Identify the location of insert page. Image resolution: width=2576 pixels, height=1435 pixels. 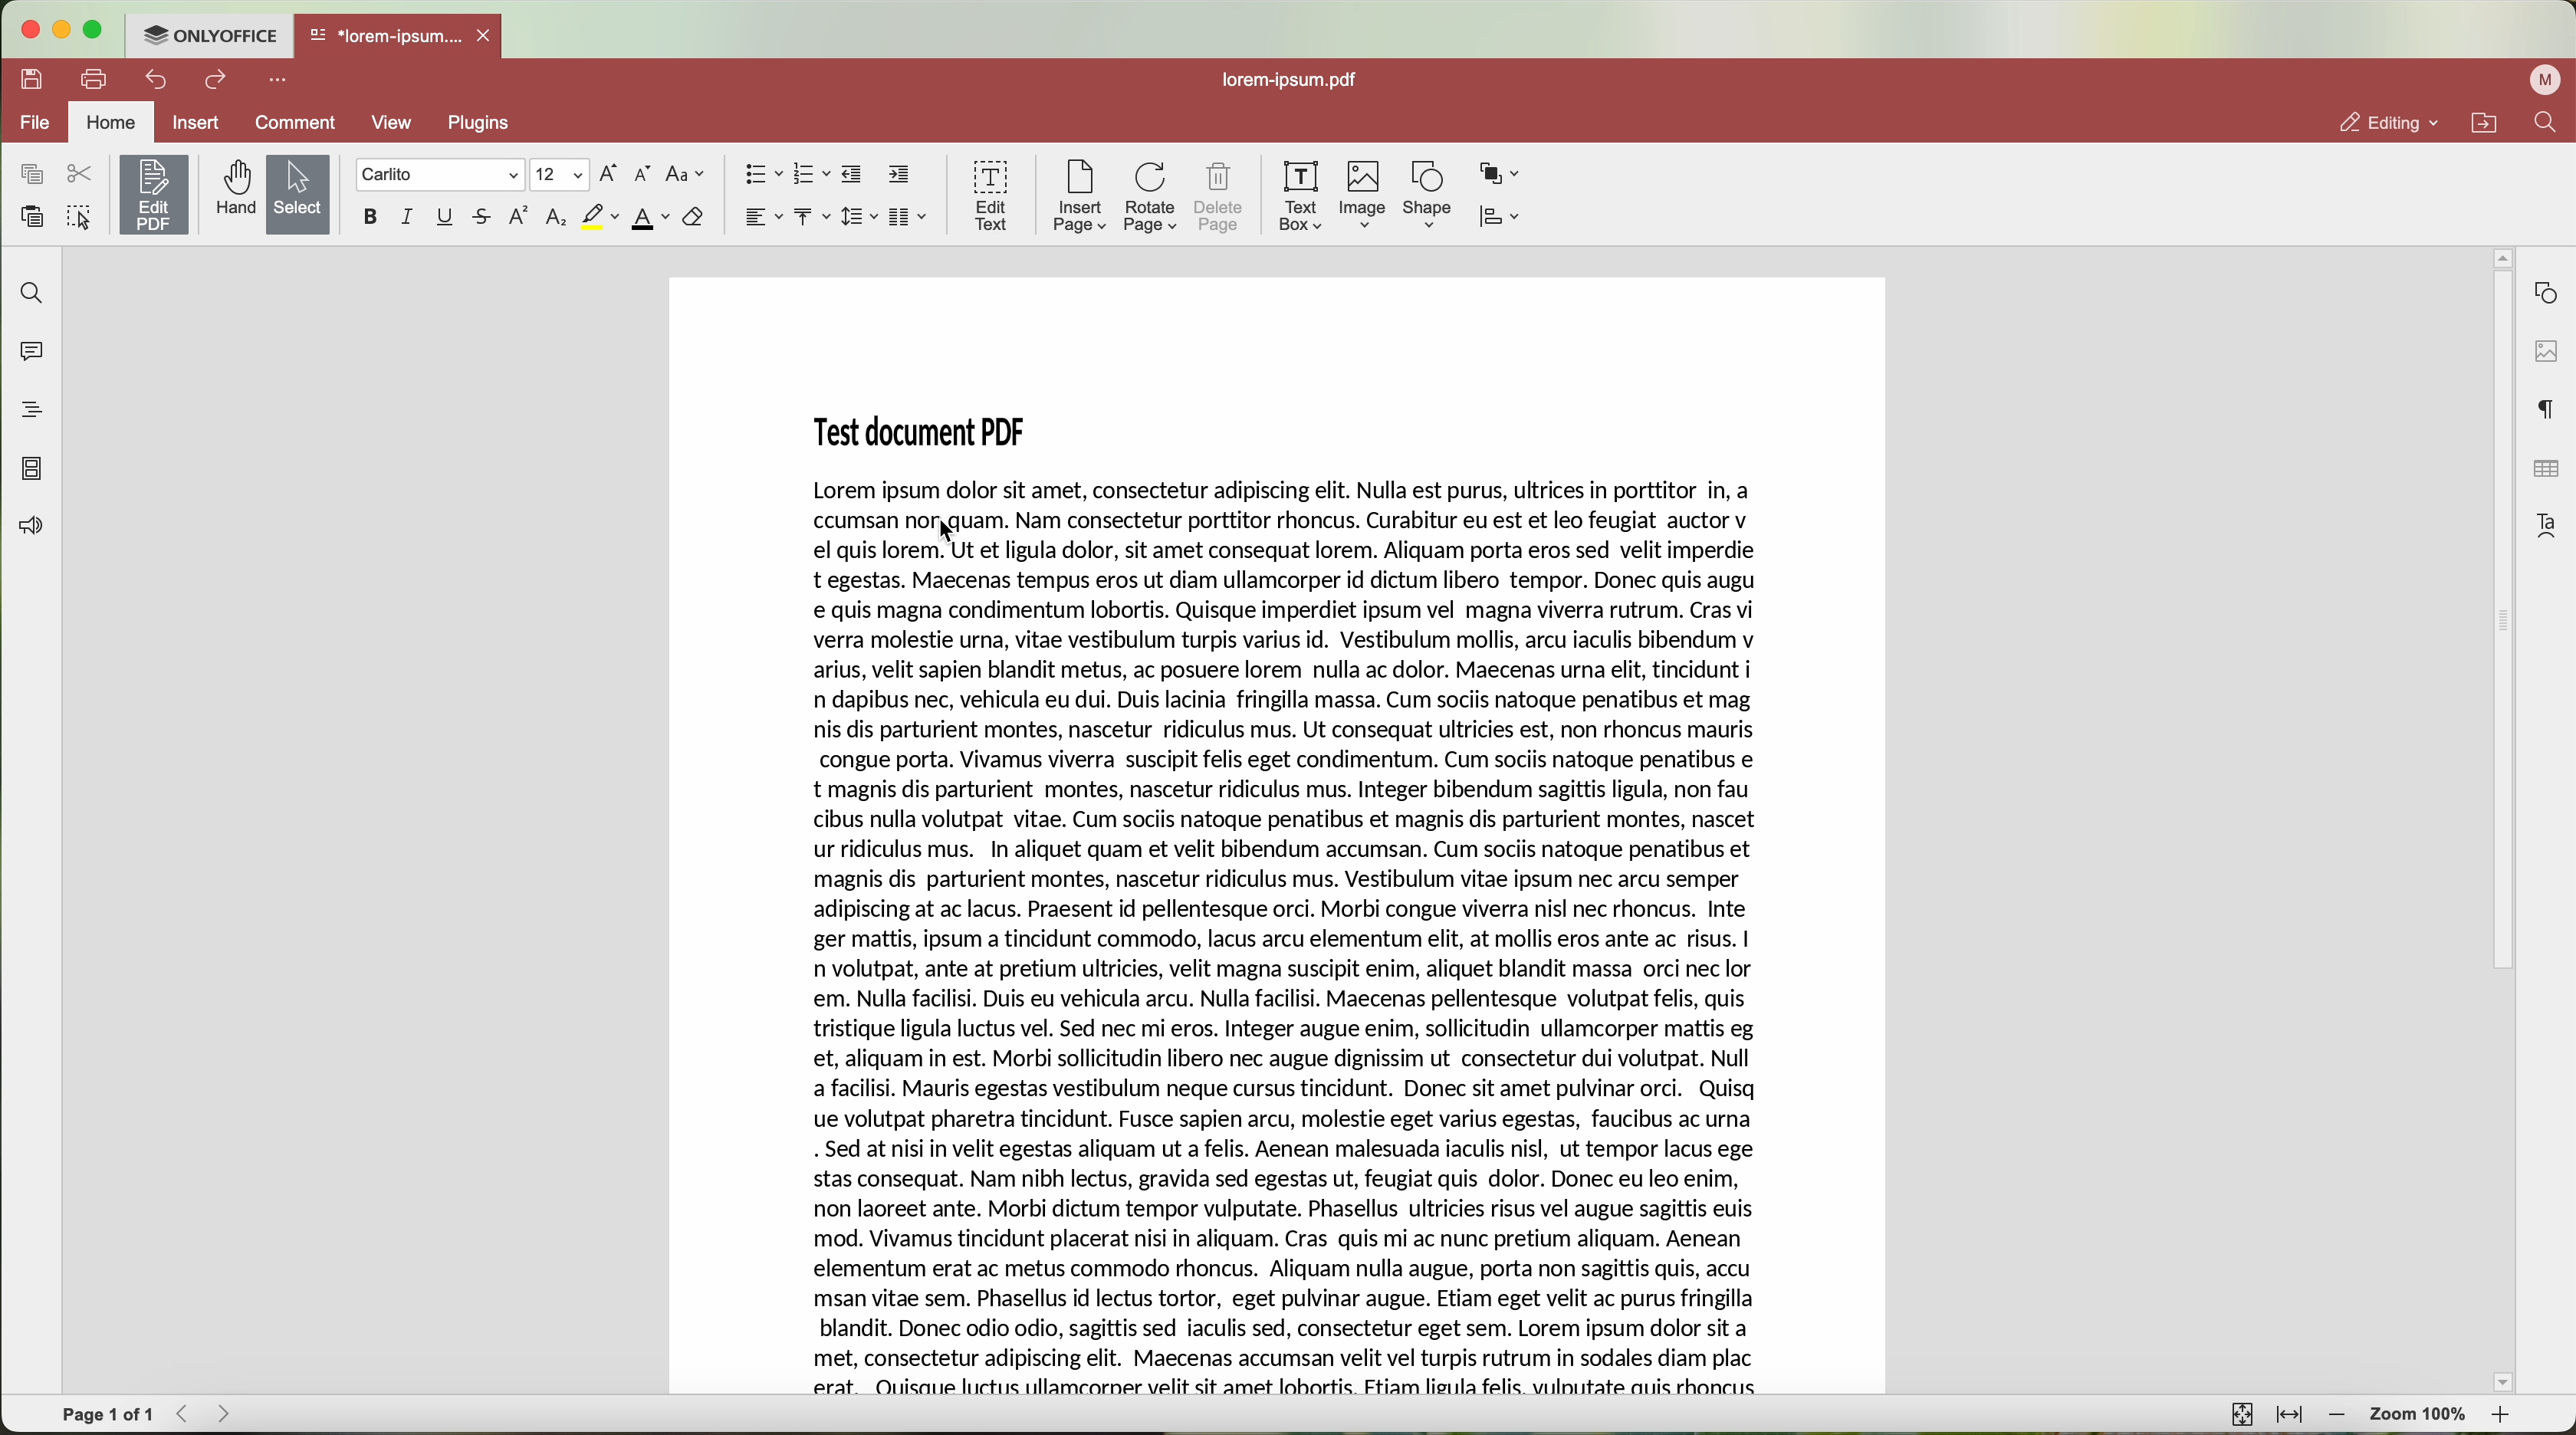
(1082, 198).